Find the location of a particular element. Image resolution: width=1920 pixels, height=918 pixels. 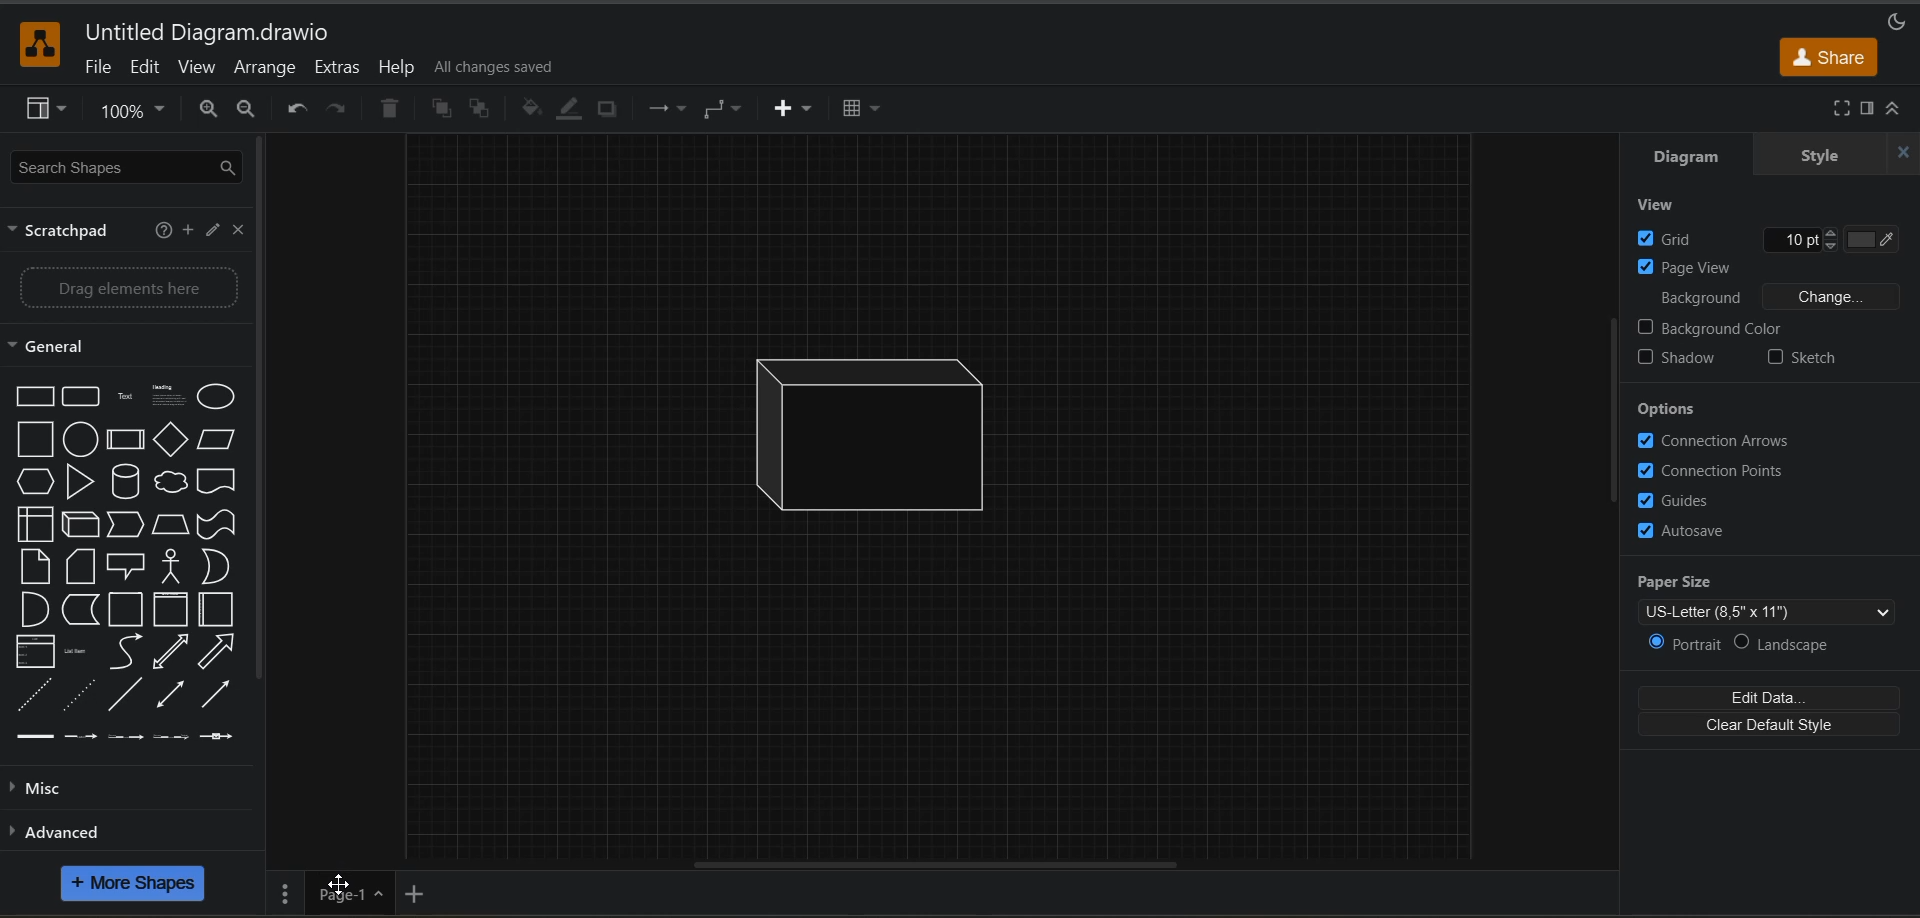

help is located at coordinates (399, 70).